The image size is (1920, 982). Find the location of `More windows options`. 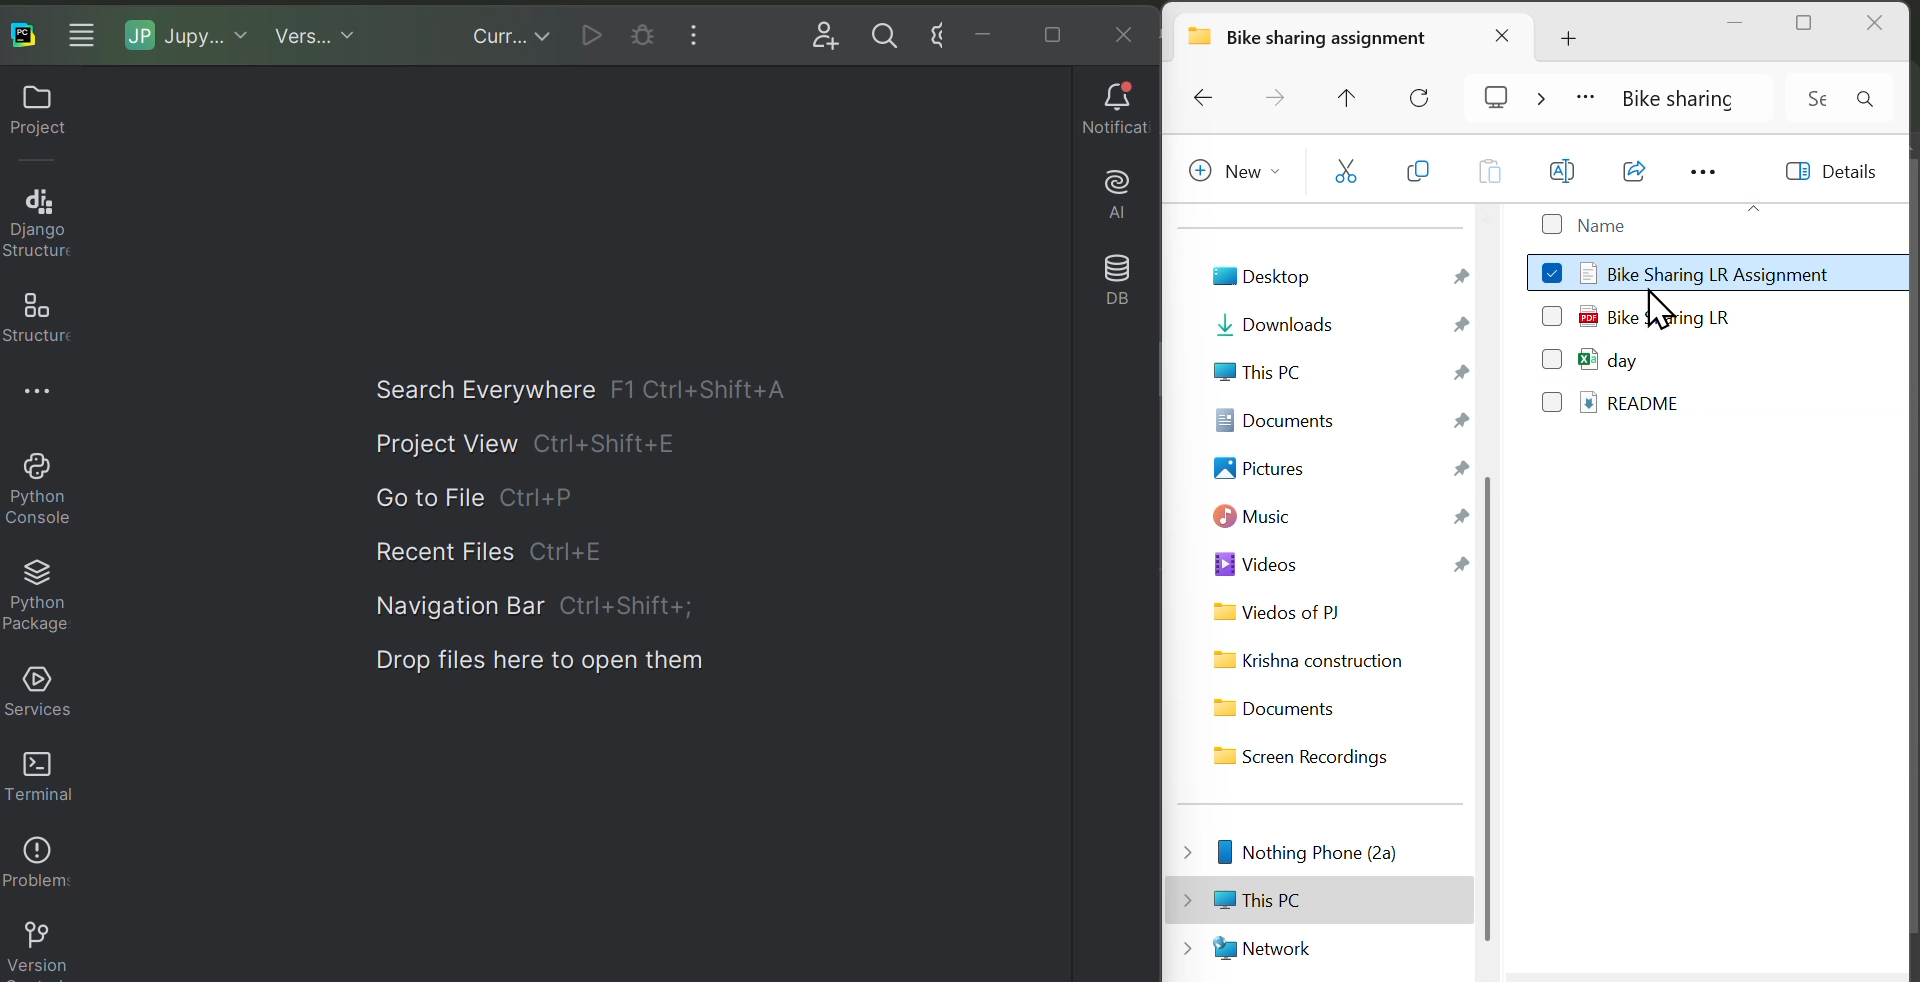

More windows options is located at coordinates (700, 34).